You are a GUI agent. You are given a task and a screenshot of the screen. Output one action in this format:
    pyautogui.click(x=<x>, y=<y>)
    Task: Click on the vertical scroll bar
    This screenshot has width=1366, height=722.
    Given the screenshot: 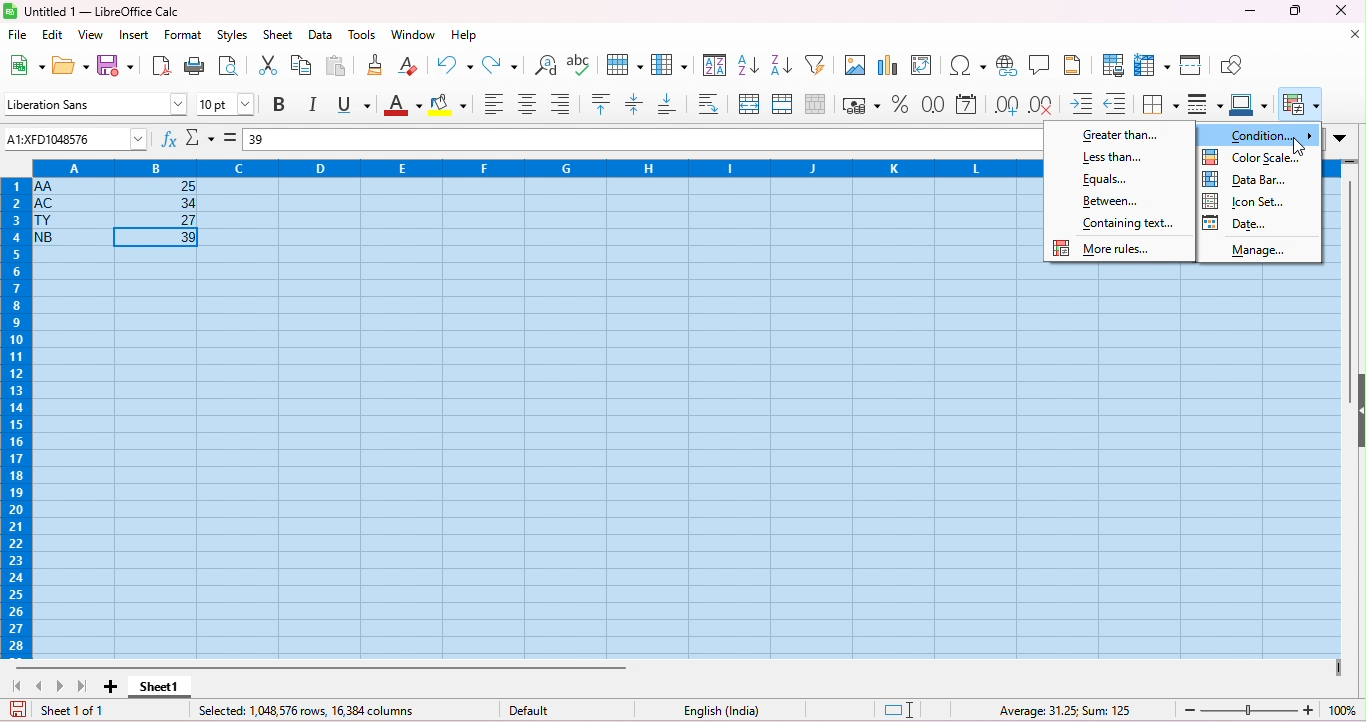 What is the action you would take?
    pyautogui.click(x=1352, y=260)
    